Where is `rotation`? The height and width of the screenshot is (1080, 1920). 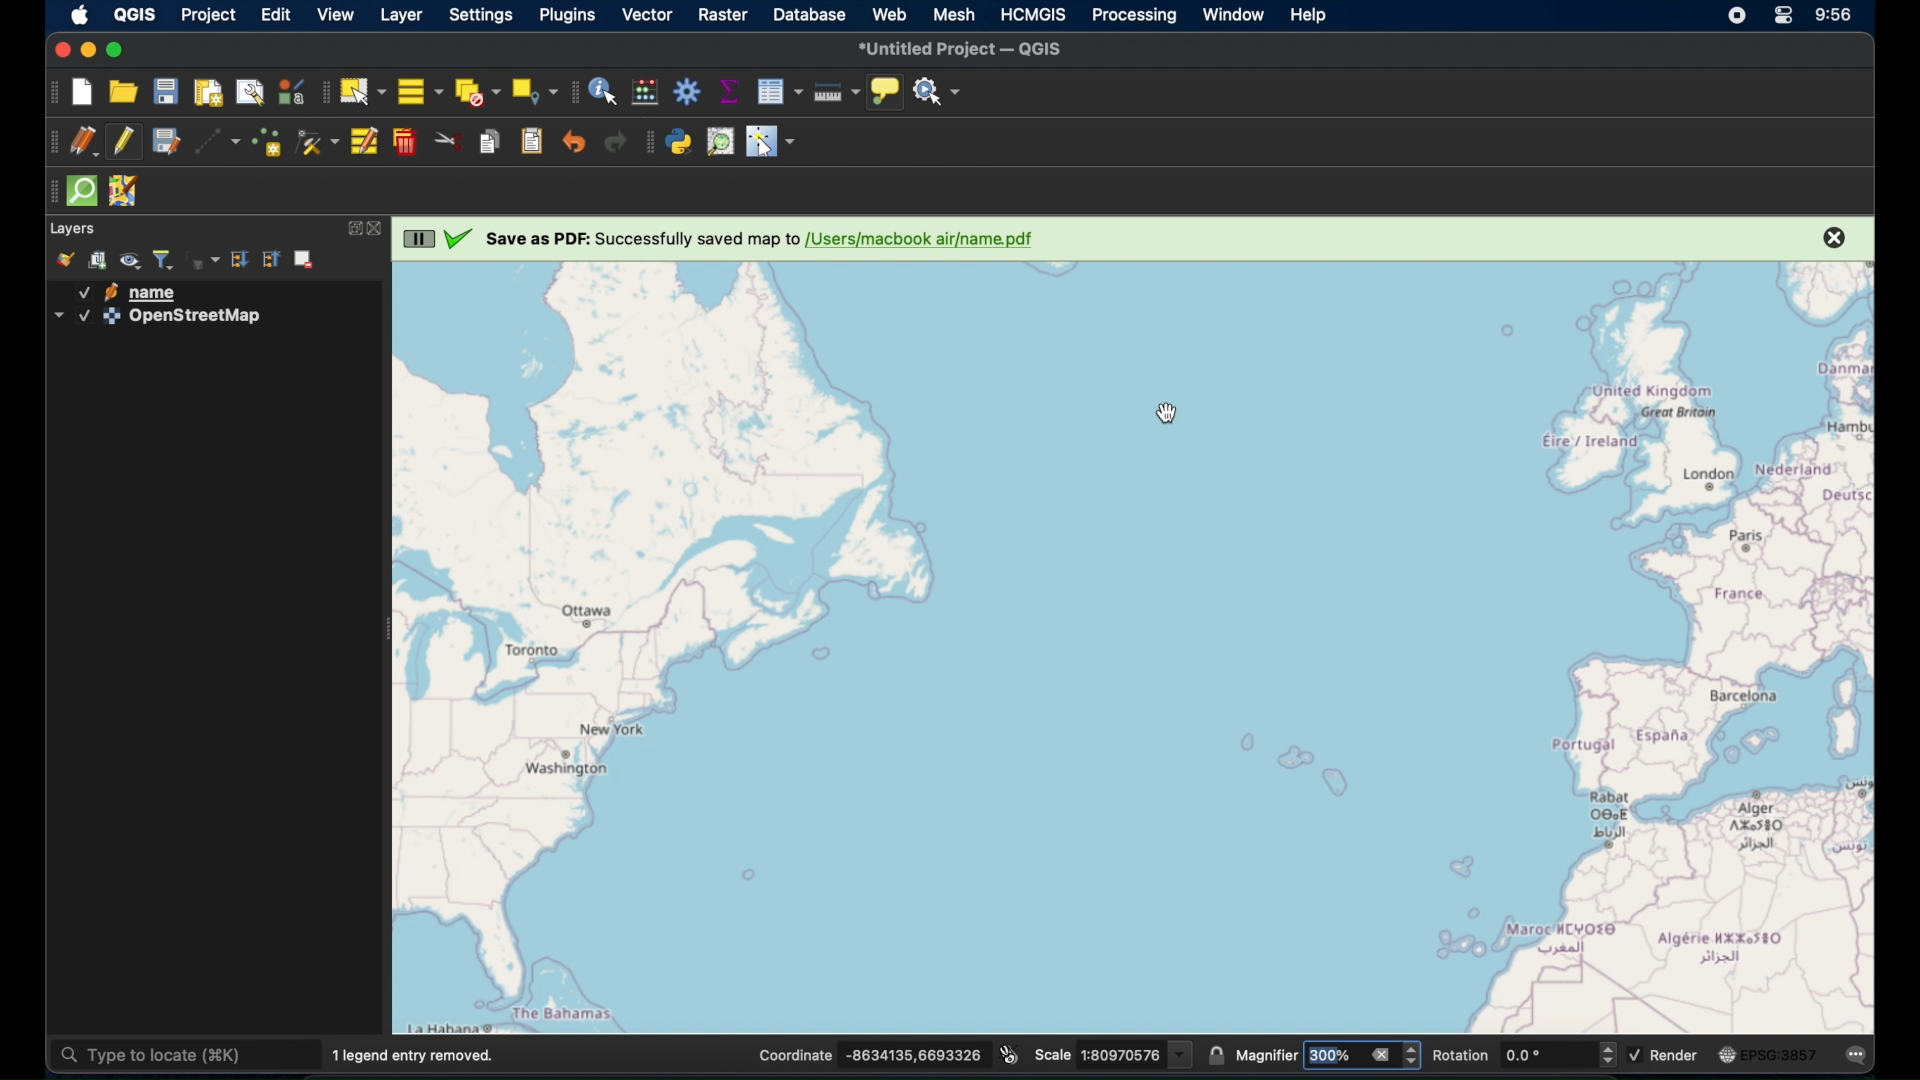 rotation is located at coordinates (1522, 1055).